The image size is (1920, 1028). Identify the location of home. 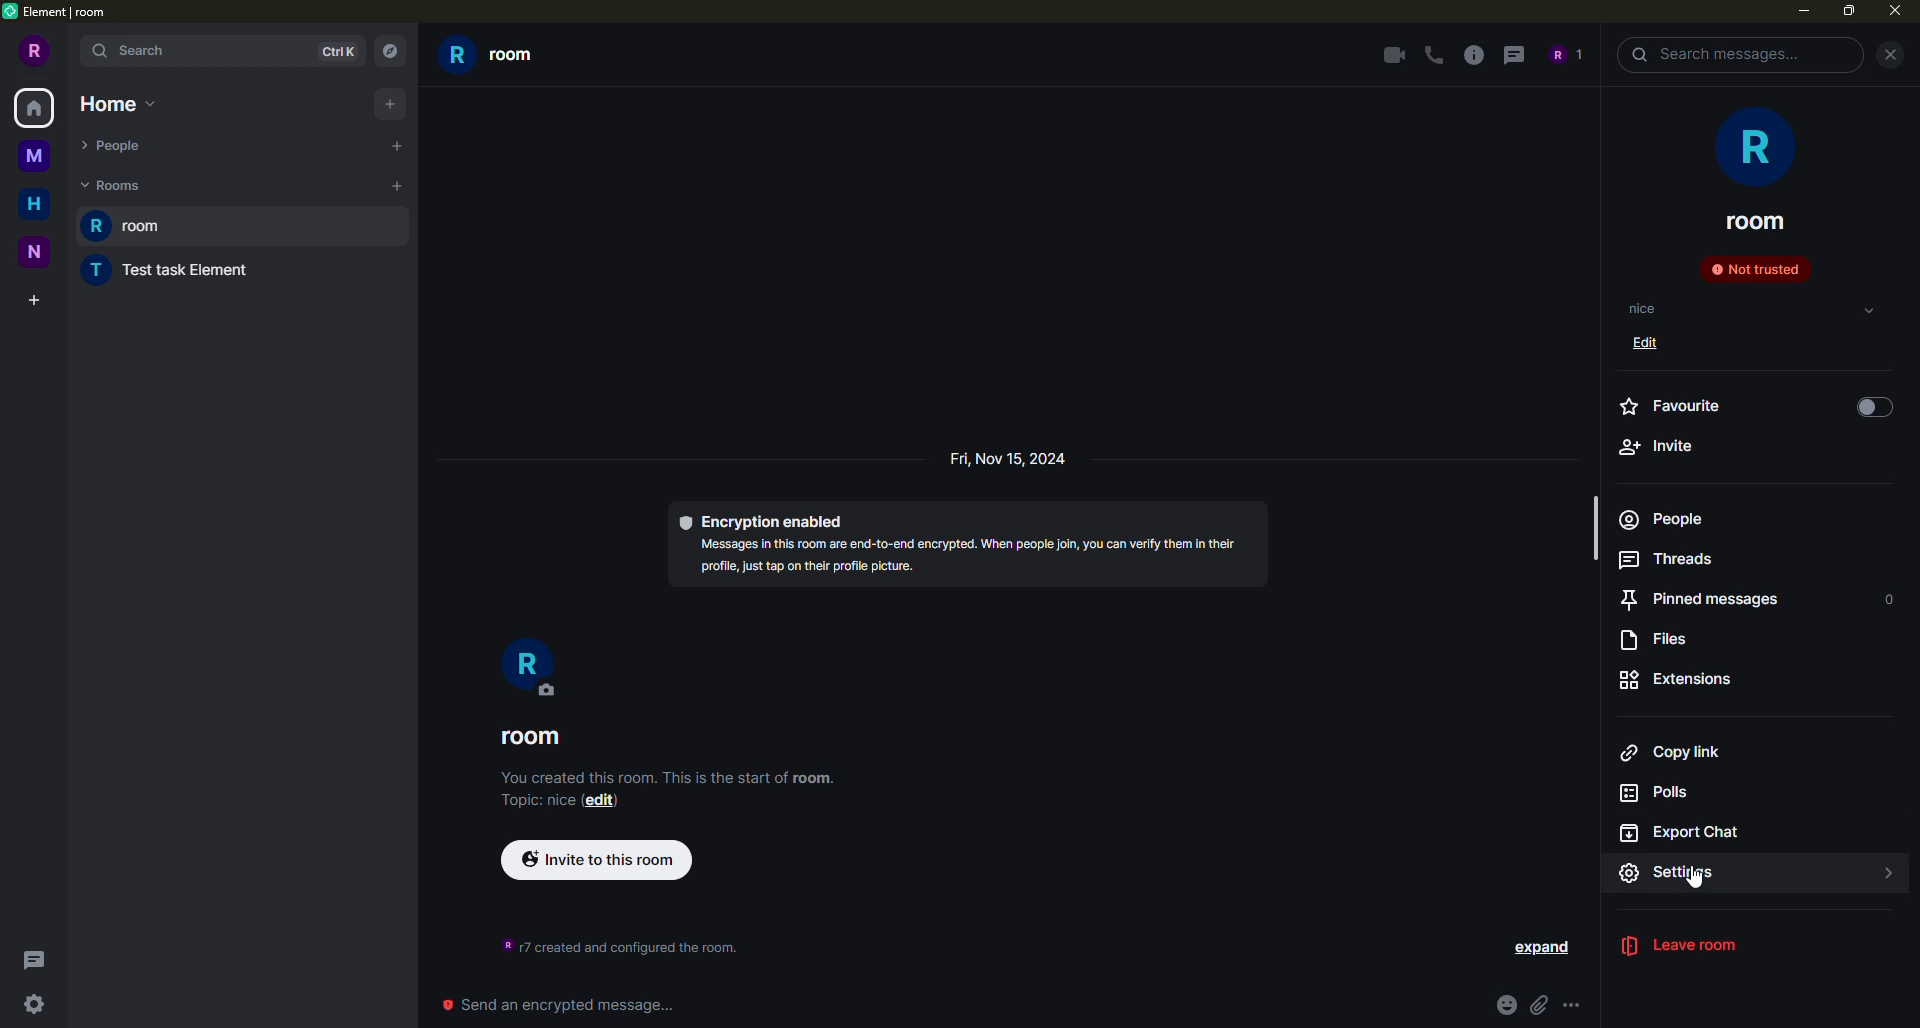
(118, 105).